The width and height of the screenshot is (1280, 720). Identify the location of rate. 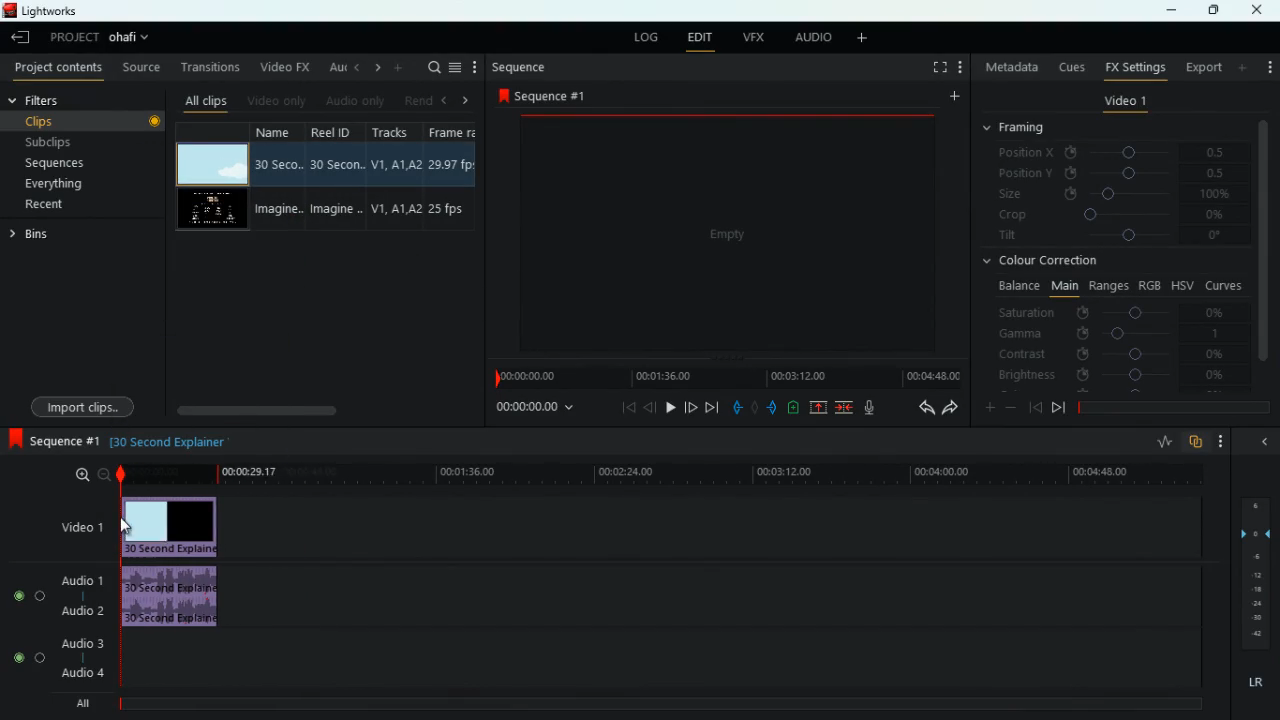
(1161, 444).